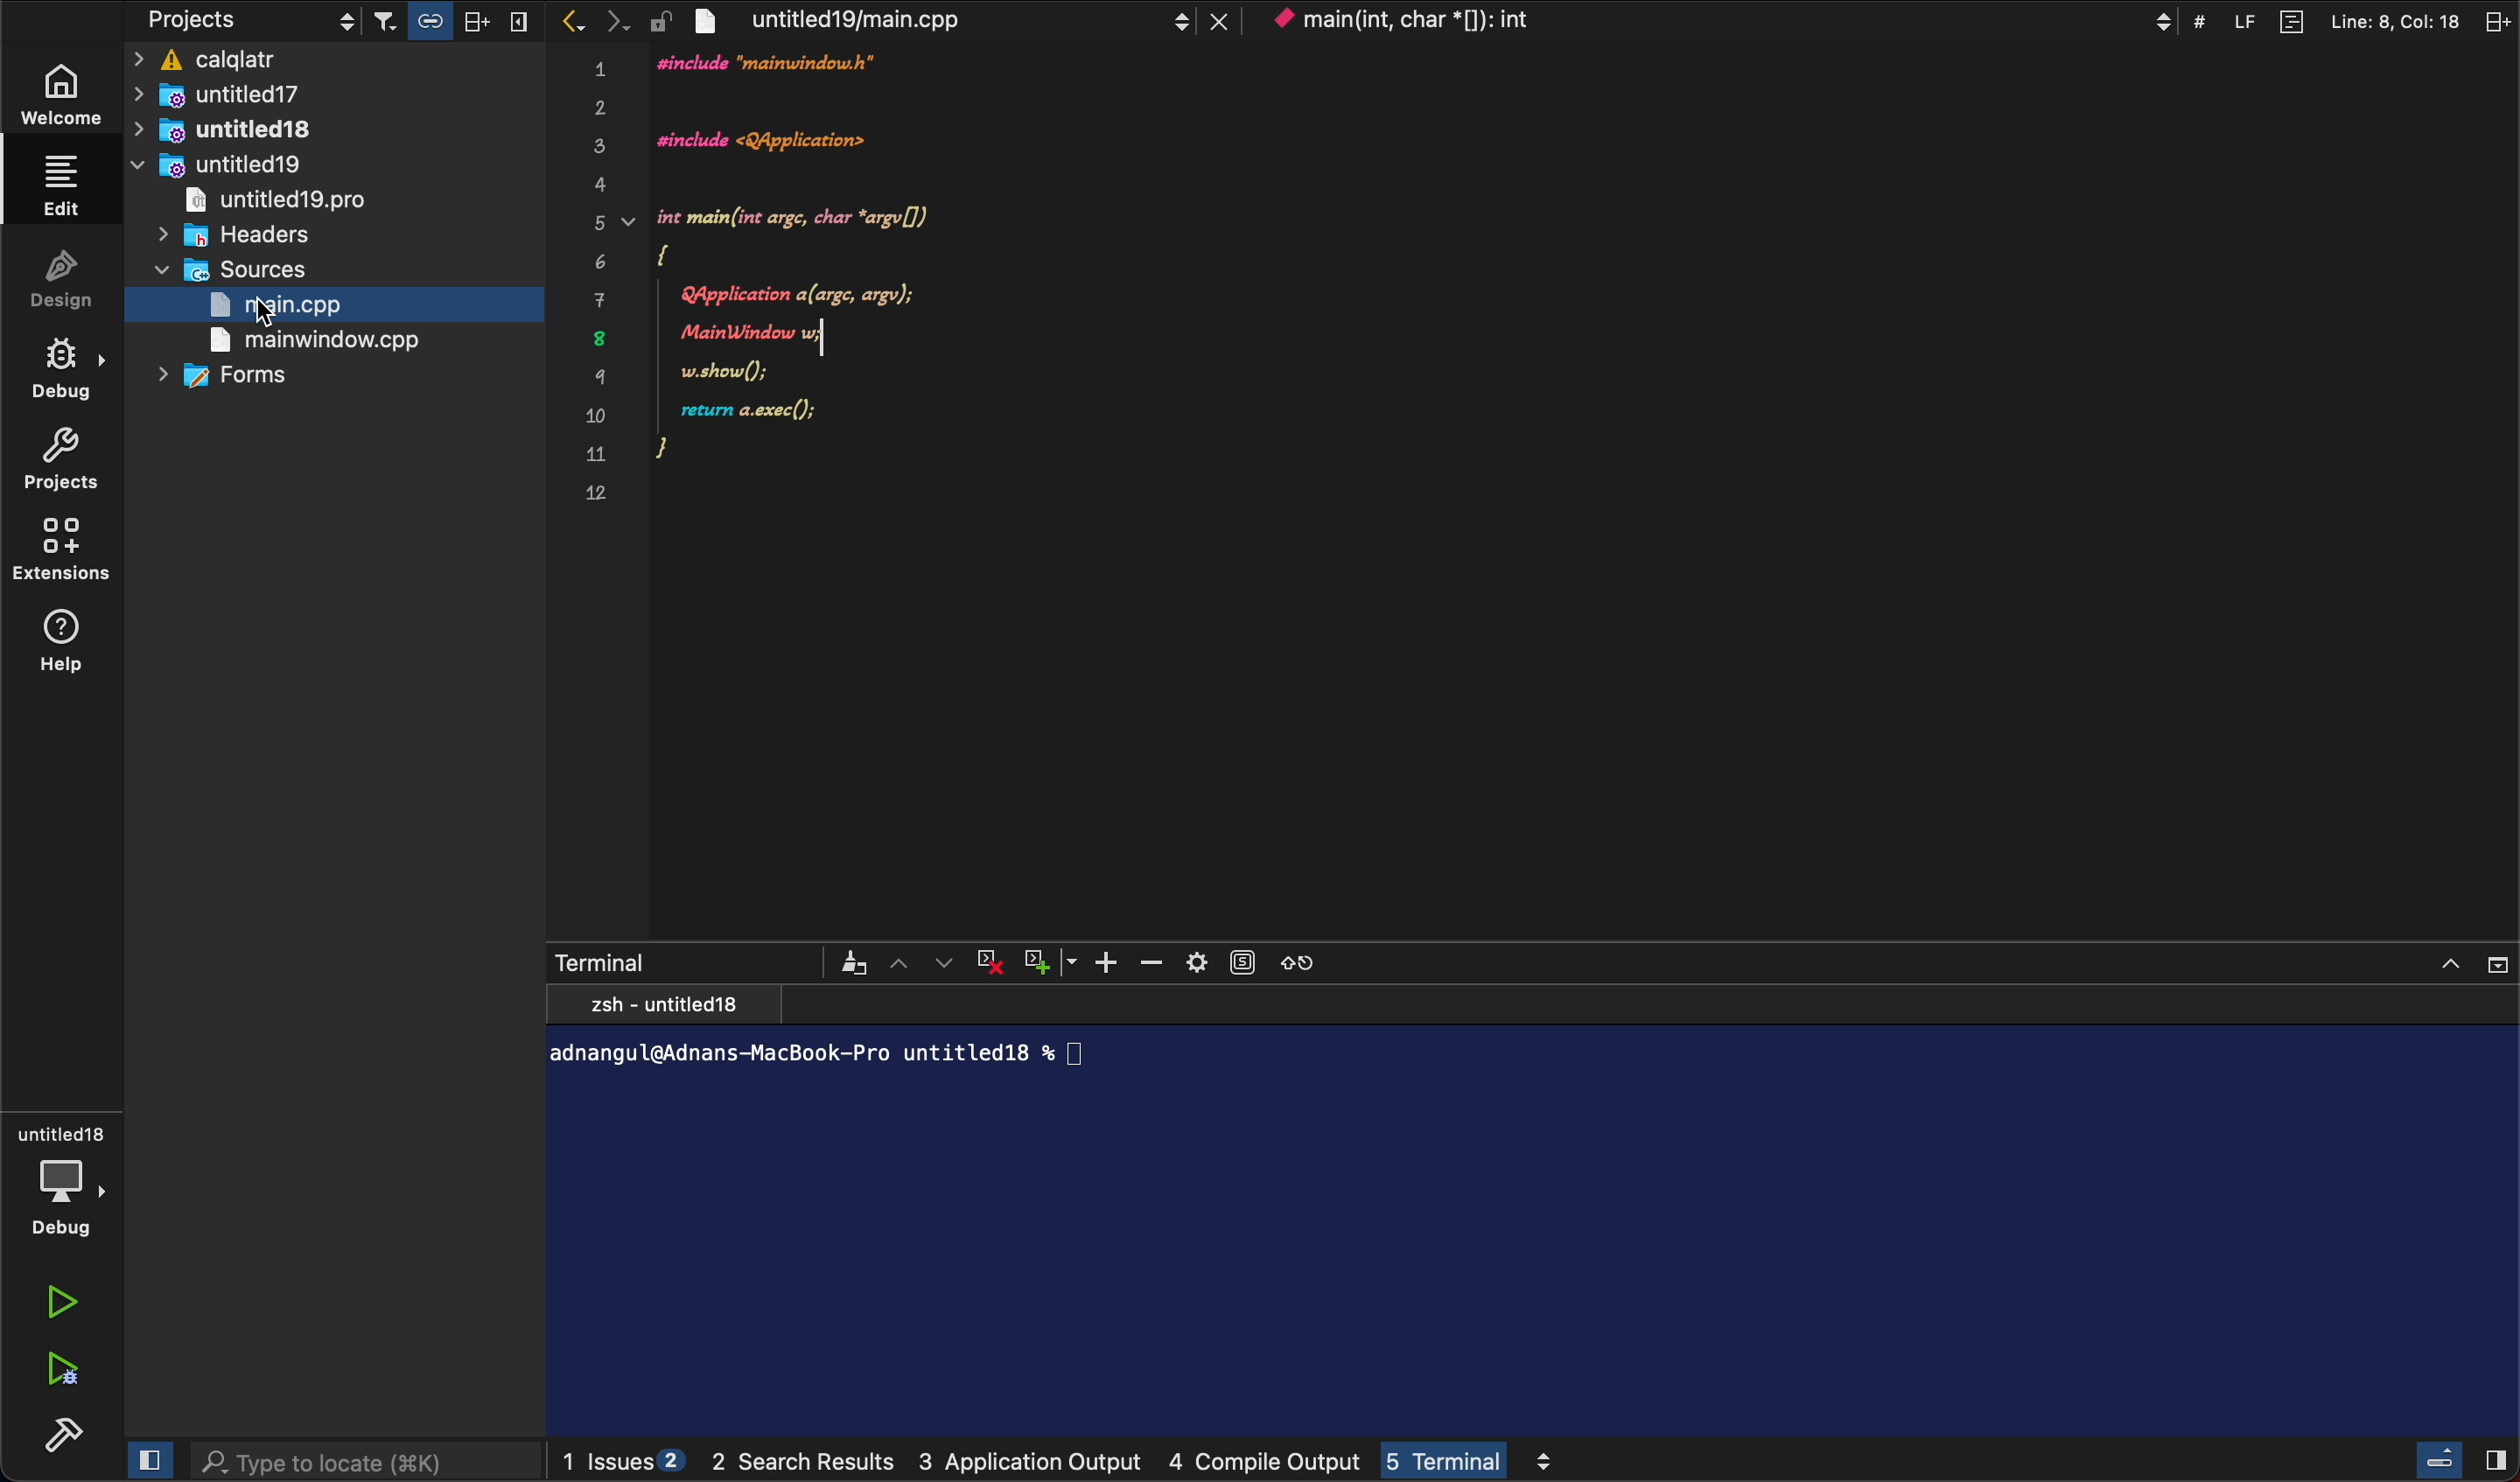  What do you see at coordinates (70, 91) in the screenshot?
I see `weLcome` at bounding box center [70, 91].